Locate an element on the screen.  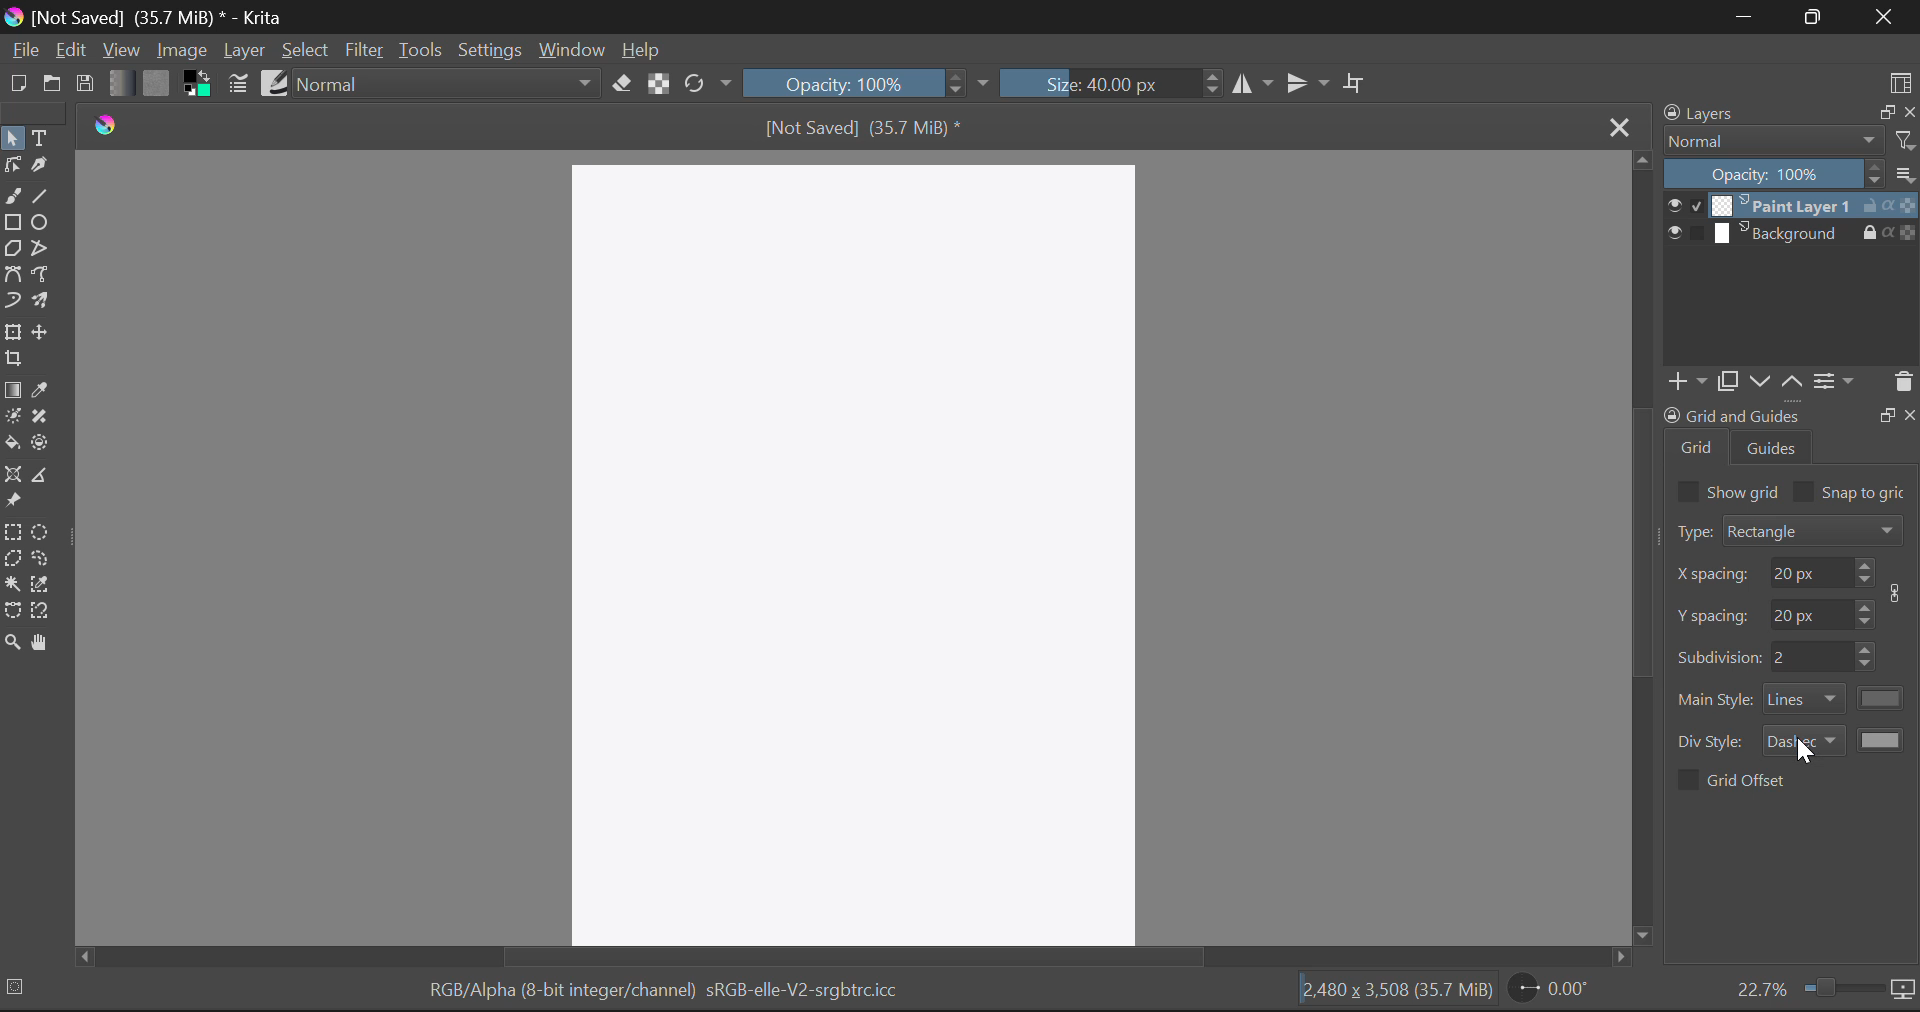
Zoom slider is located at coordinates (1840, 987).